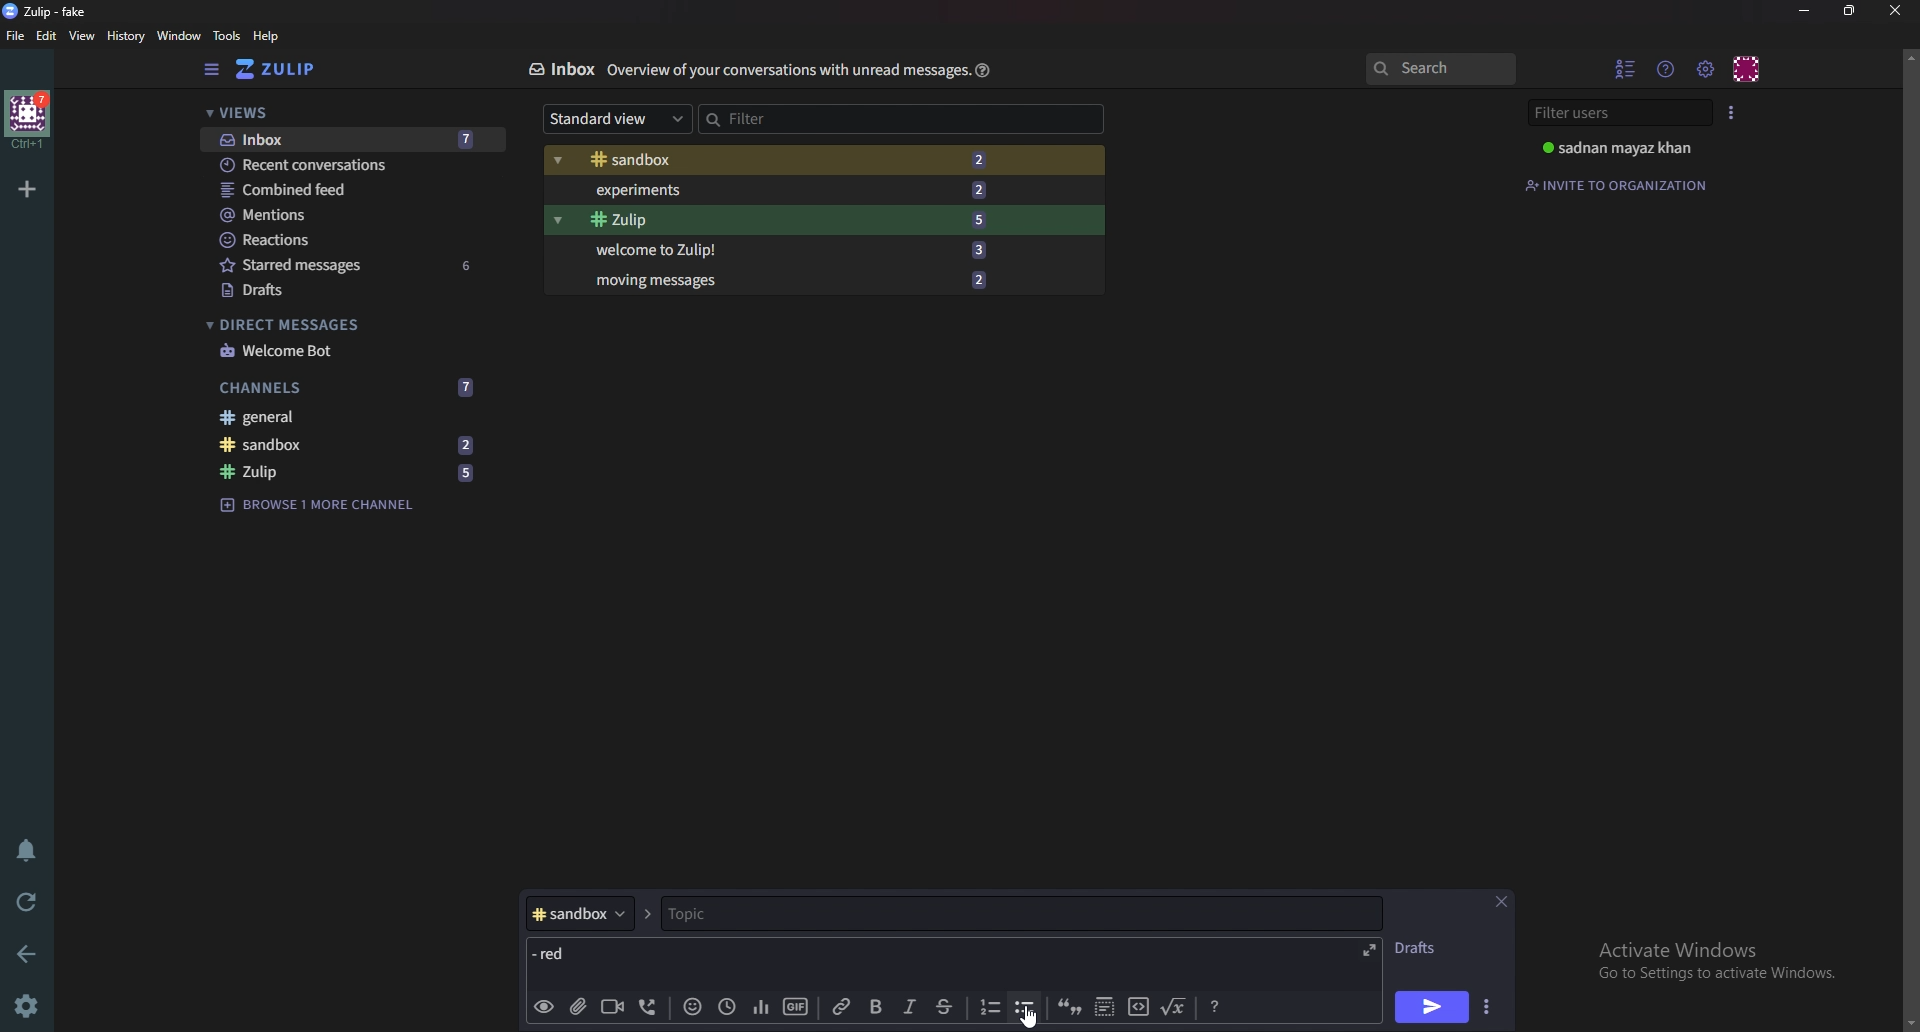 This screenshot has height=1032, width=1920. What do you see at coordinates (726, 1007) in the screenshot?
I see `Global time` at bounding box center [726, 1007].